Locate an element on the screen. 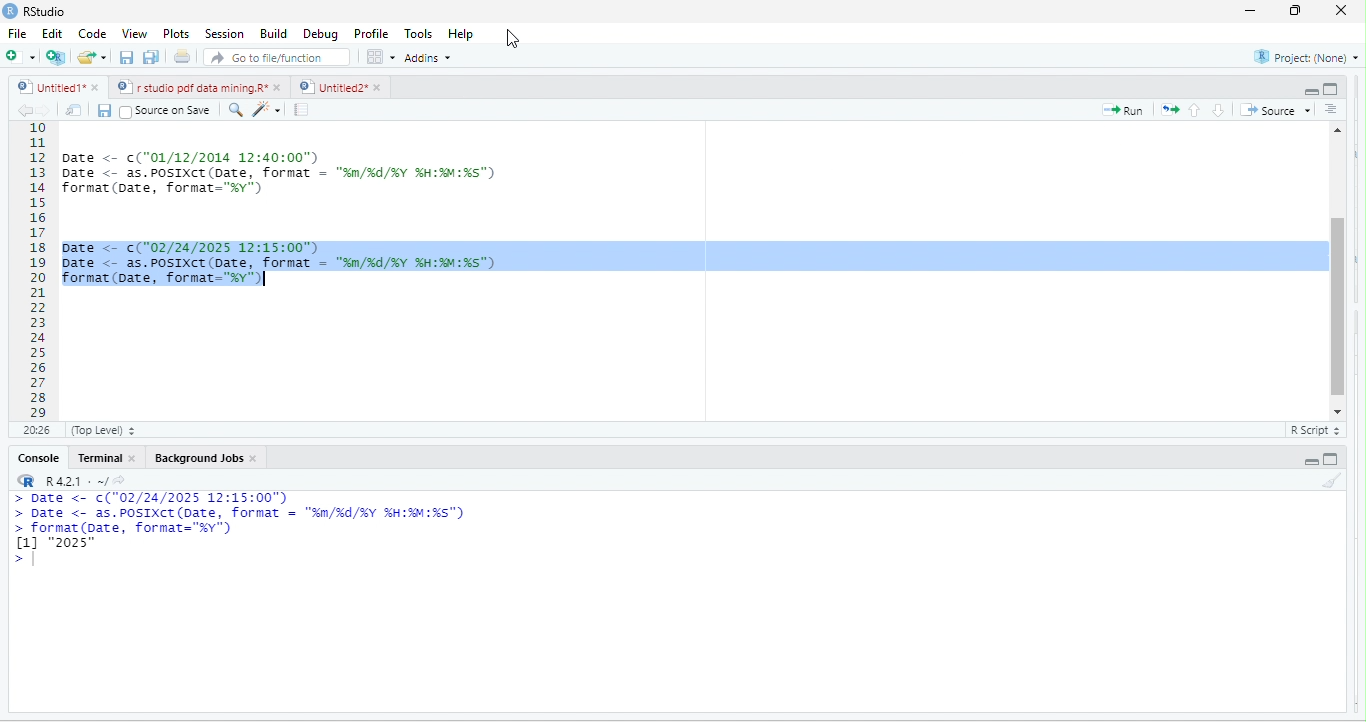 This screenshot has height=722, width=1366. typing  cursor  is located at coordinates (269, 280).